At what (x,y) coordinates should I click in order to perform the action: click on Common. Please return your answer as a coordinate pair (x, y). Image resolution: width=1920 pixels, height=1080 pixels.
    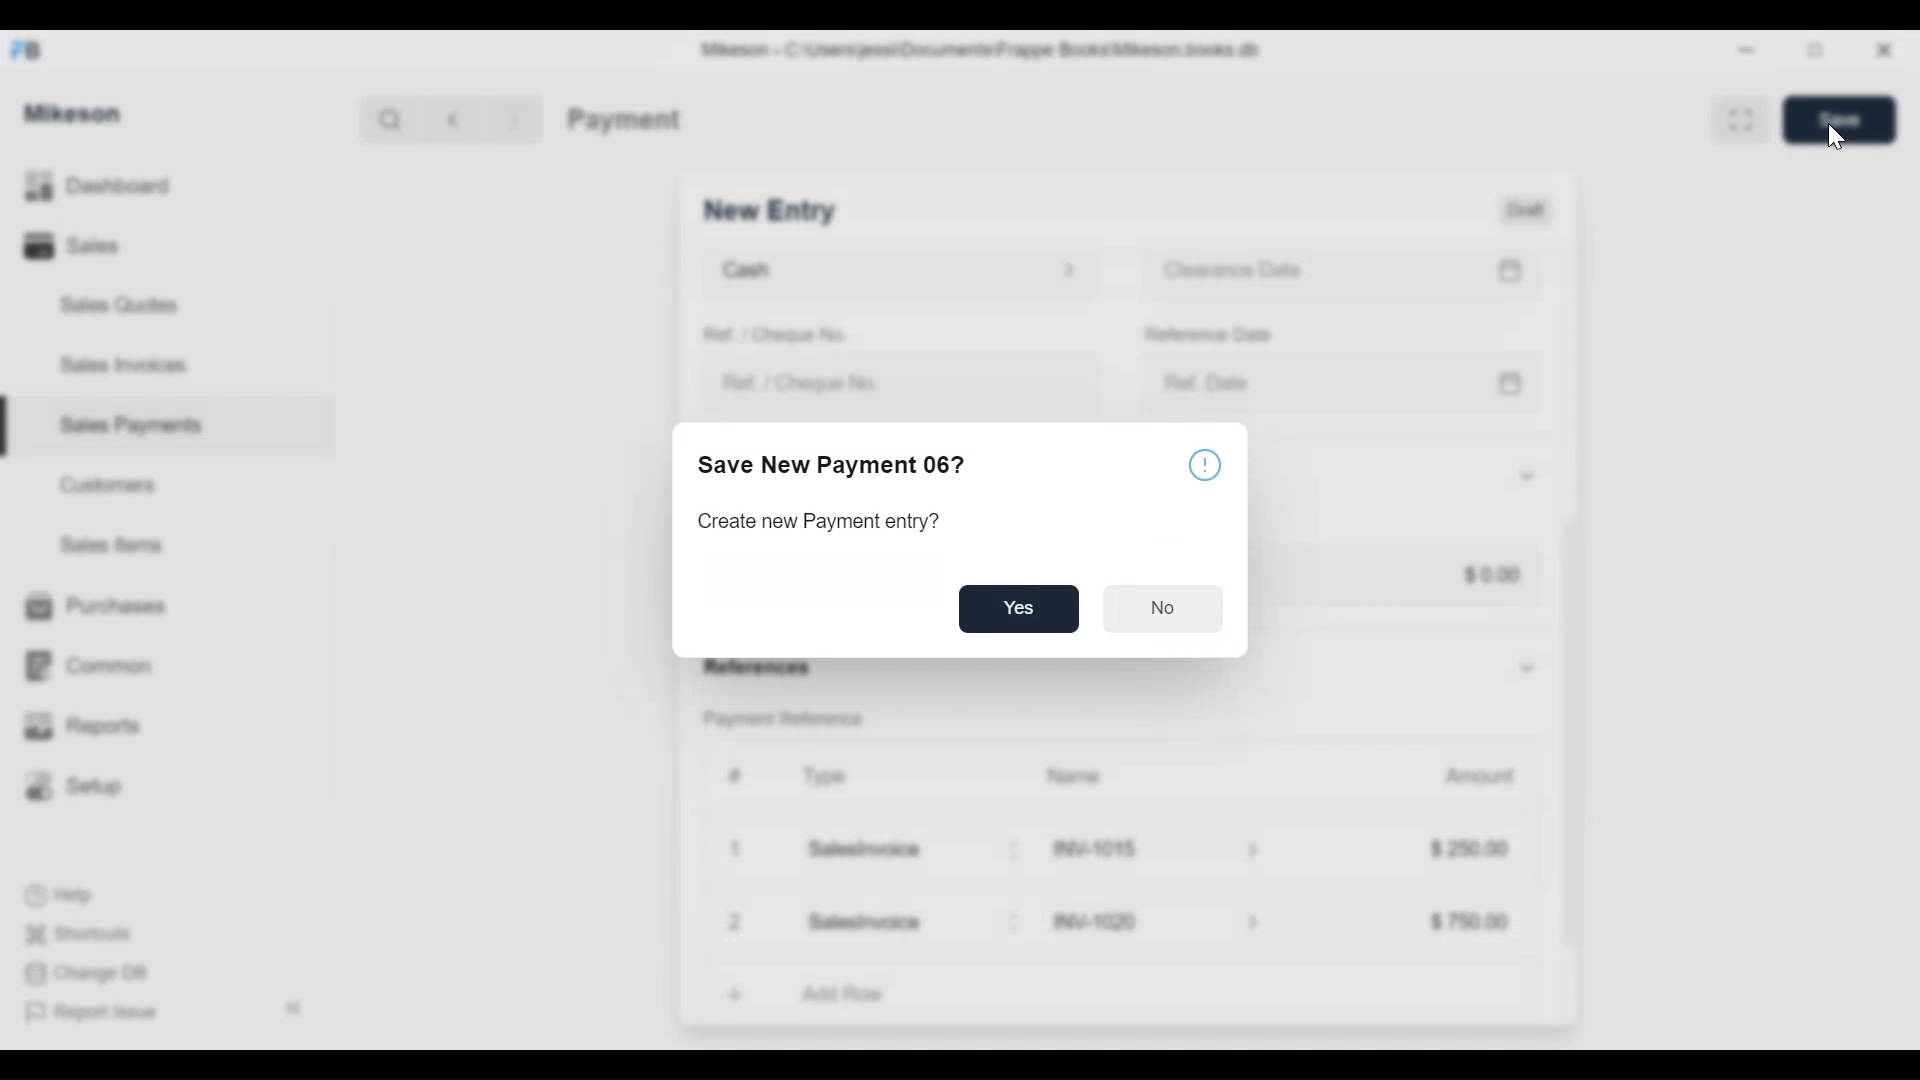
    Looking at the image, I should click on (99, 656).